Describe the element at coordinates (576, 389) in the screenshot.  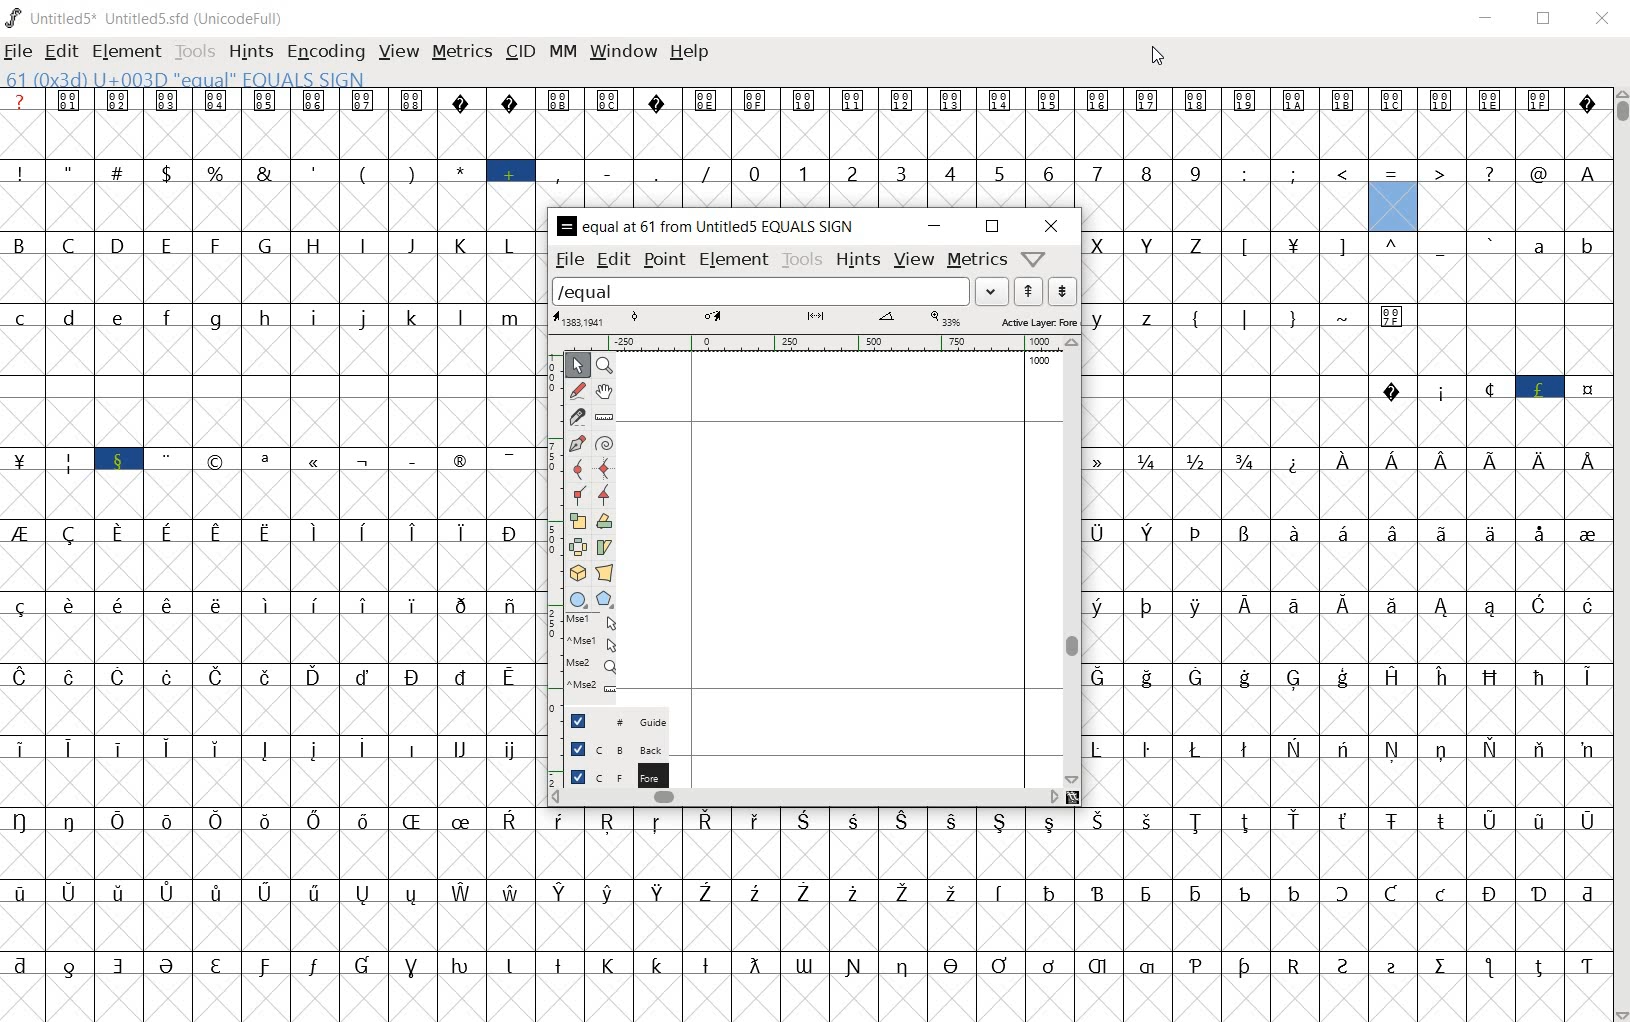
I see `draw a freehand curve` at that location.